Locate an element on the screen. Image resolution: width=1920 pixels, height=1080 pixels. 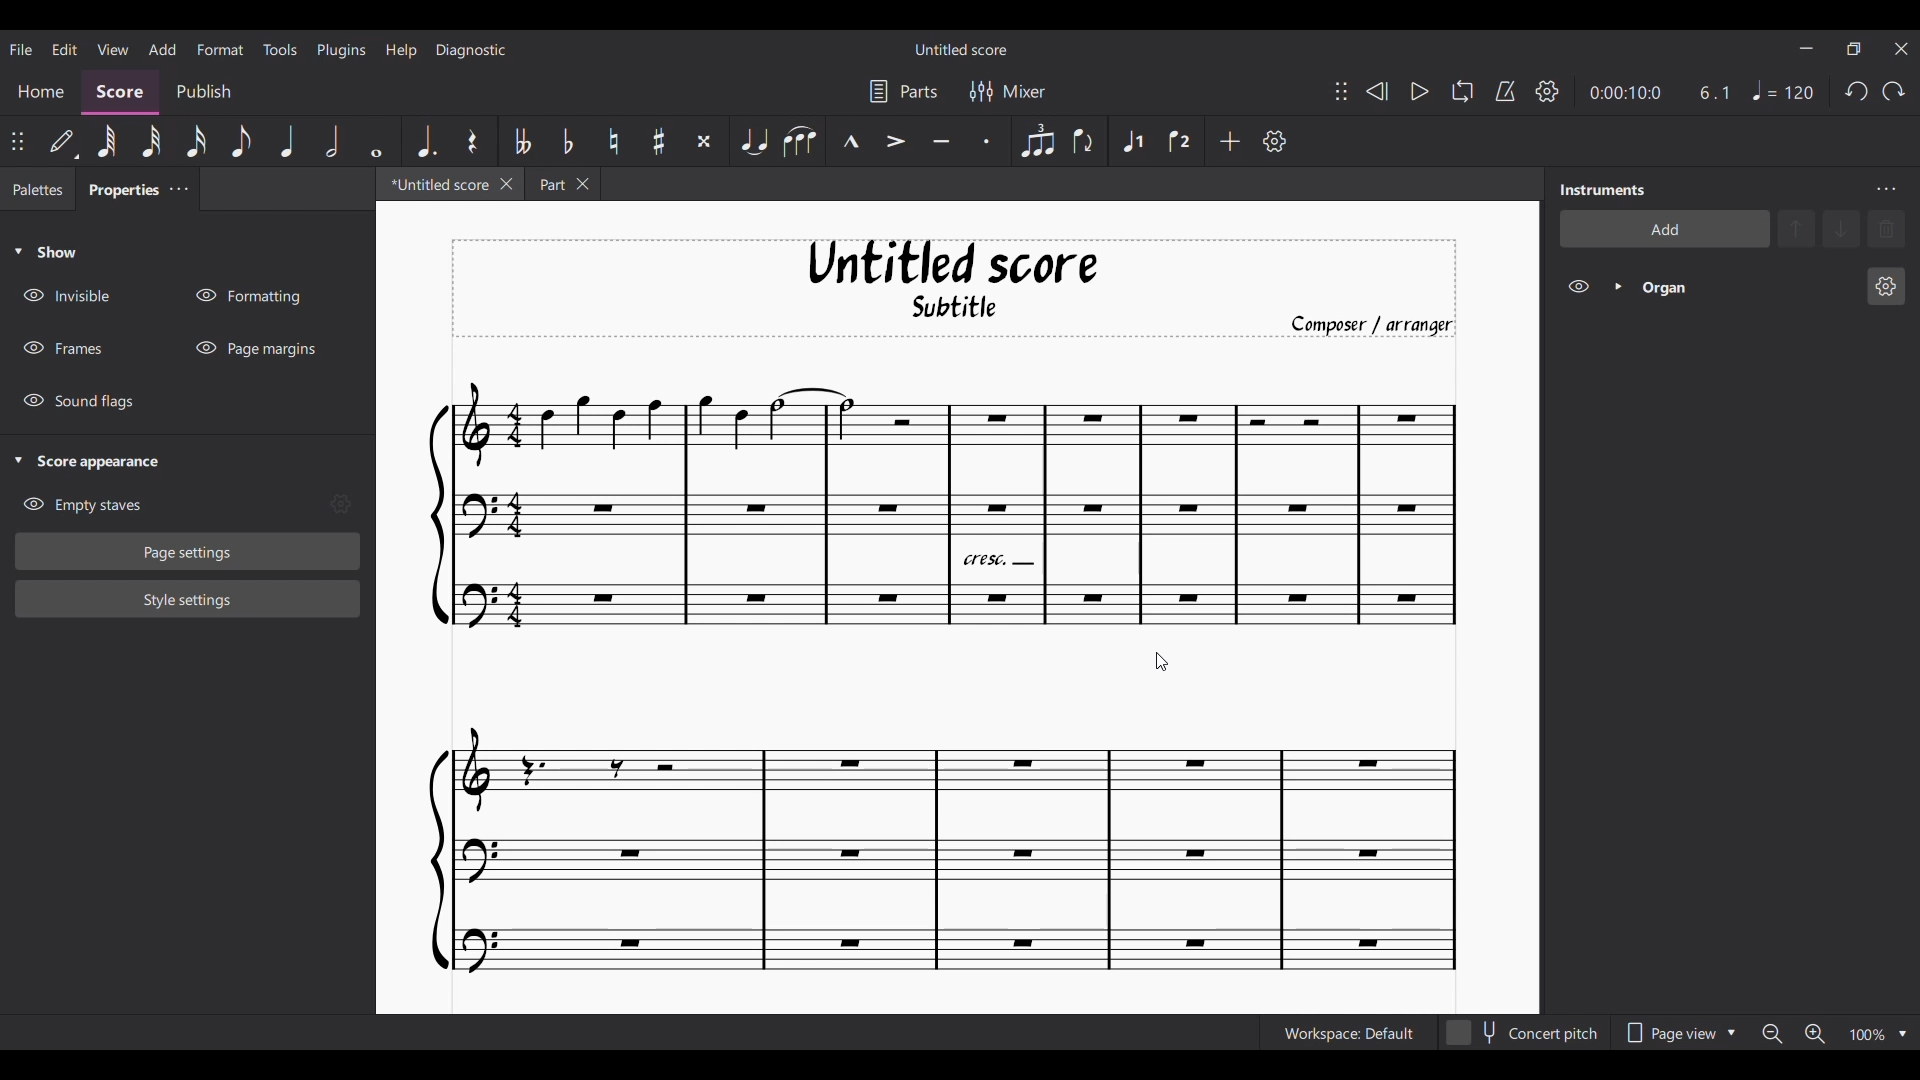
Accent is located at coordinates (895, 141).